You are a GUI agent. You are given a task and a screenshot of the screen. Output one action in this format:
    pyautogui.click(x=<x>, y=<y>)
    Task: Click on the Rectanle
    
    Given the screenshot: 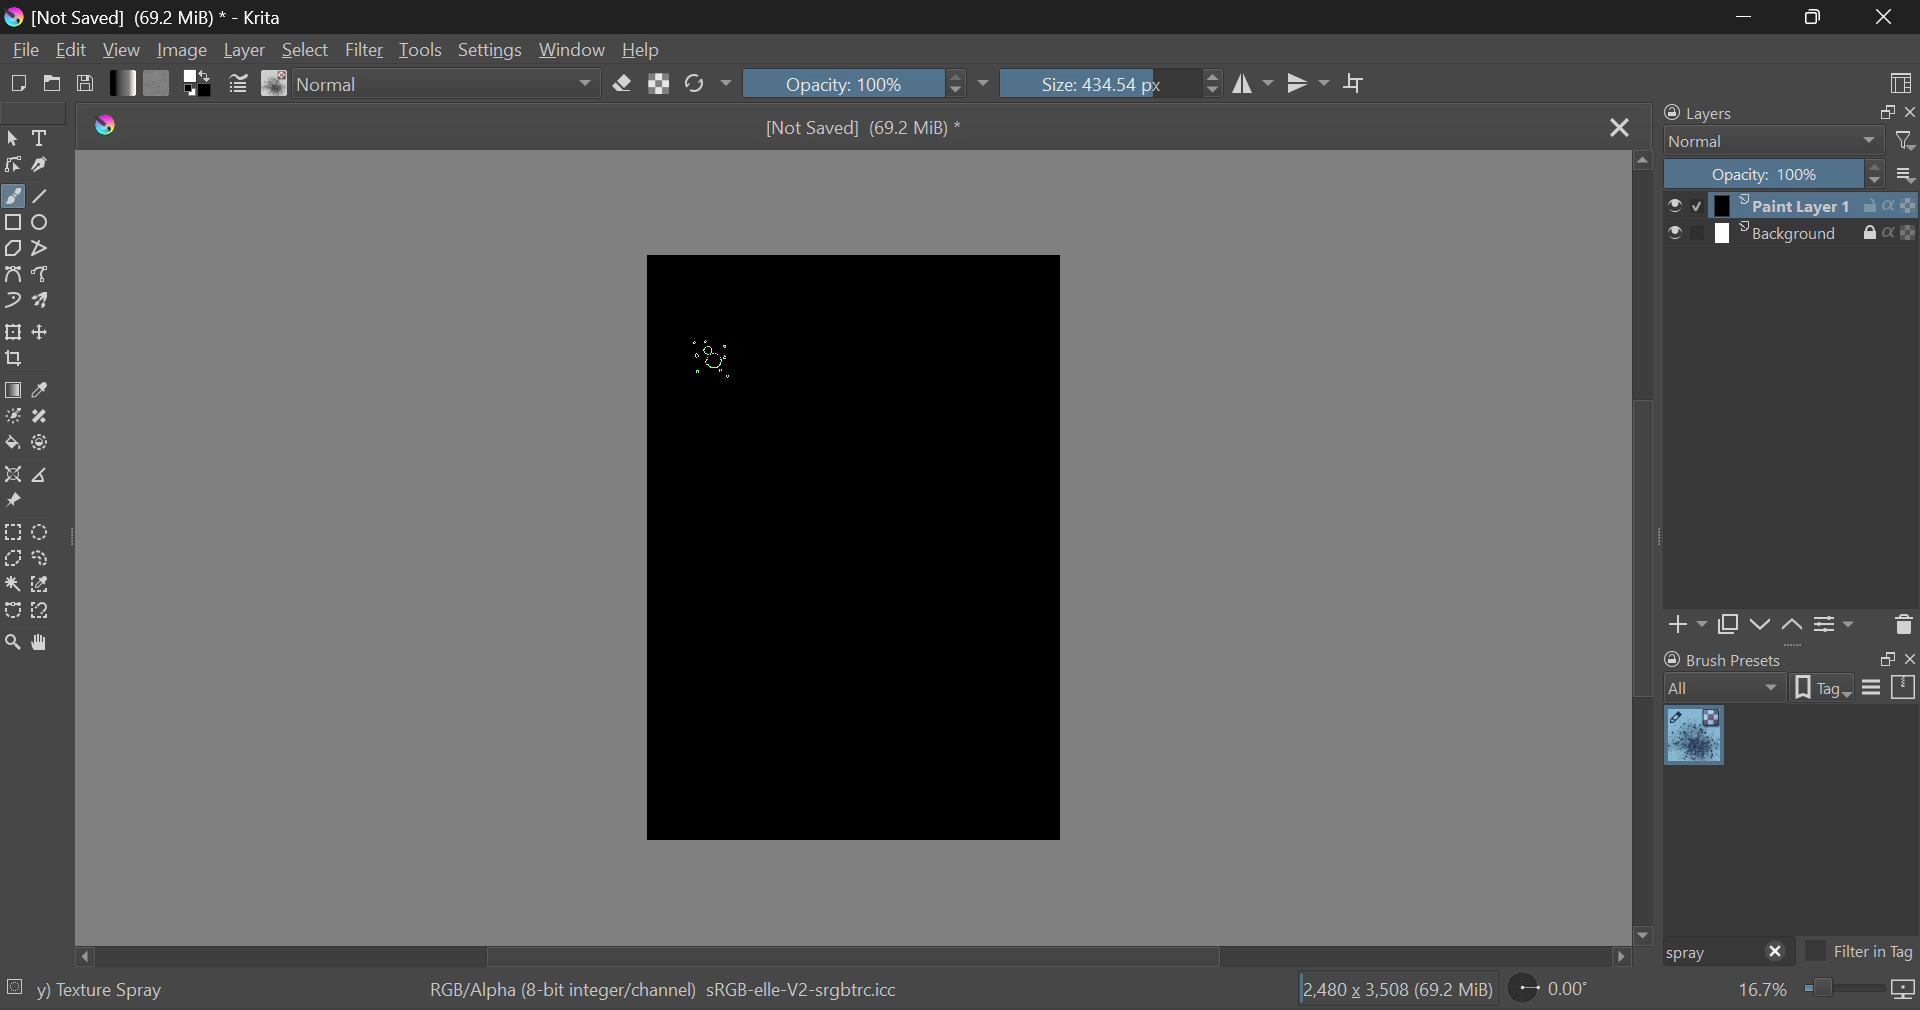 What is the action you would take?
    pyautogui.click(x=13, y=224)
    